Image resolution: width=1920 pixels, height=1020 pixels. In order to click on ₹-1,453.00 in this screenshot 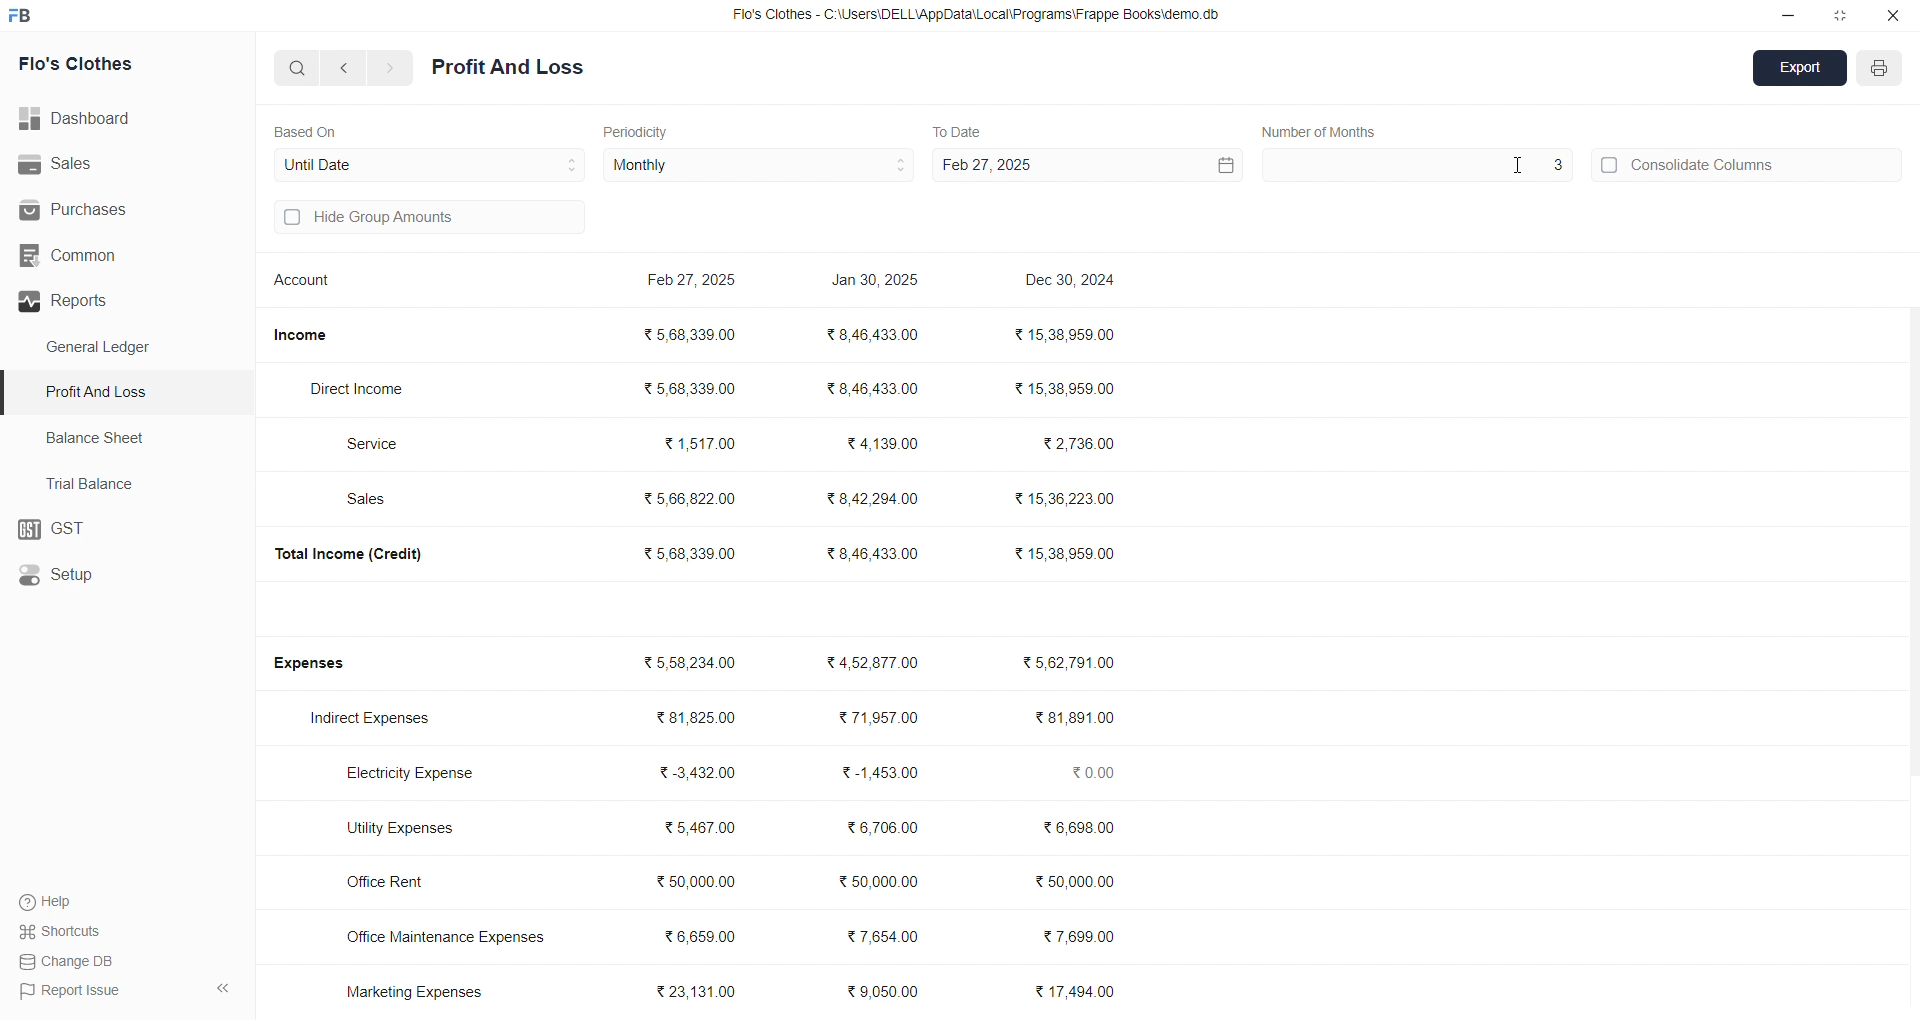, I will do `click(876, 772)`.